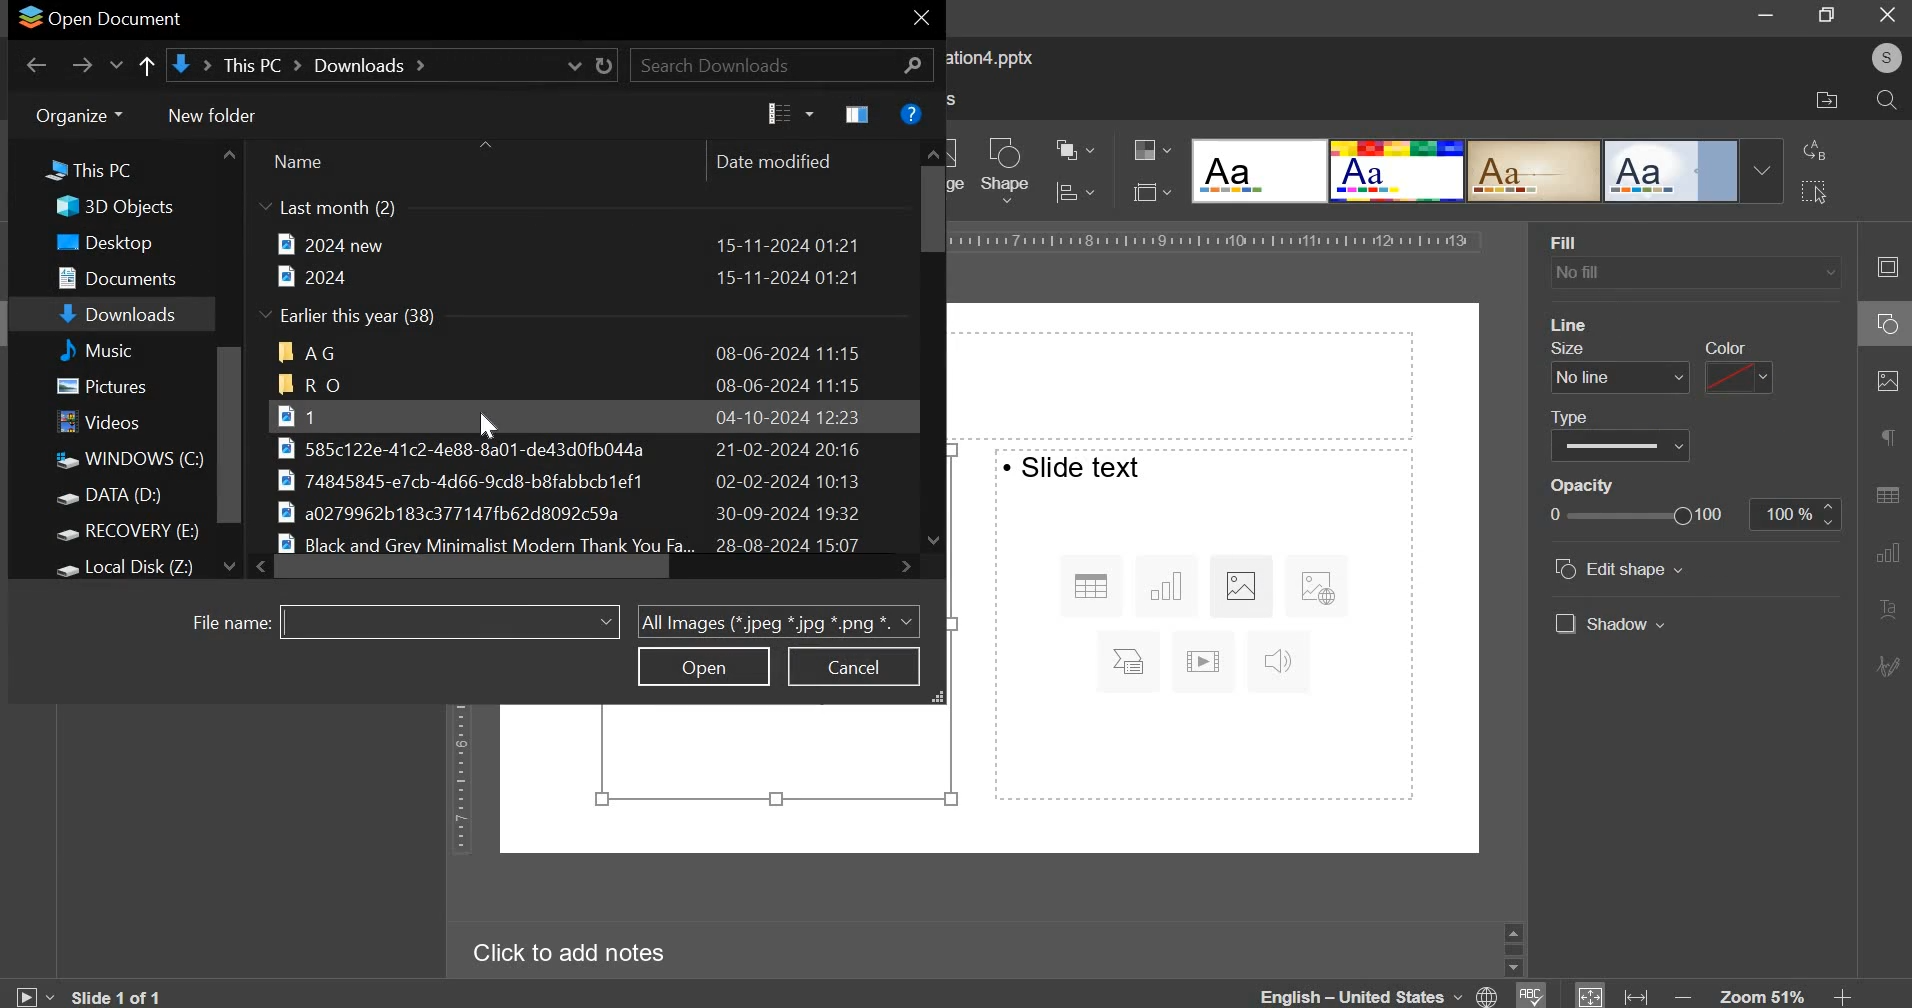  I want to click on fill color, so click(1584, 324).